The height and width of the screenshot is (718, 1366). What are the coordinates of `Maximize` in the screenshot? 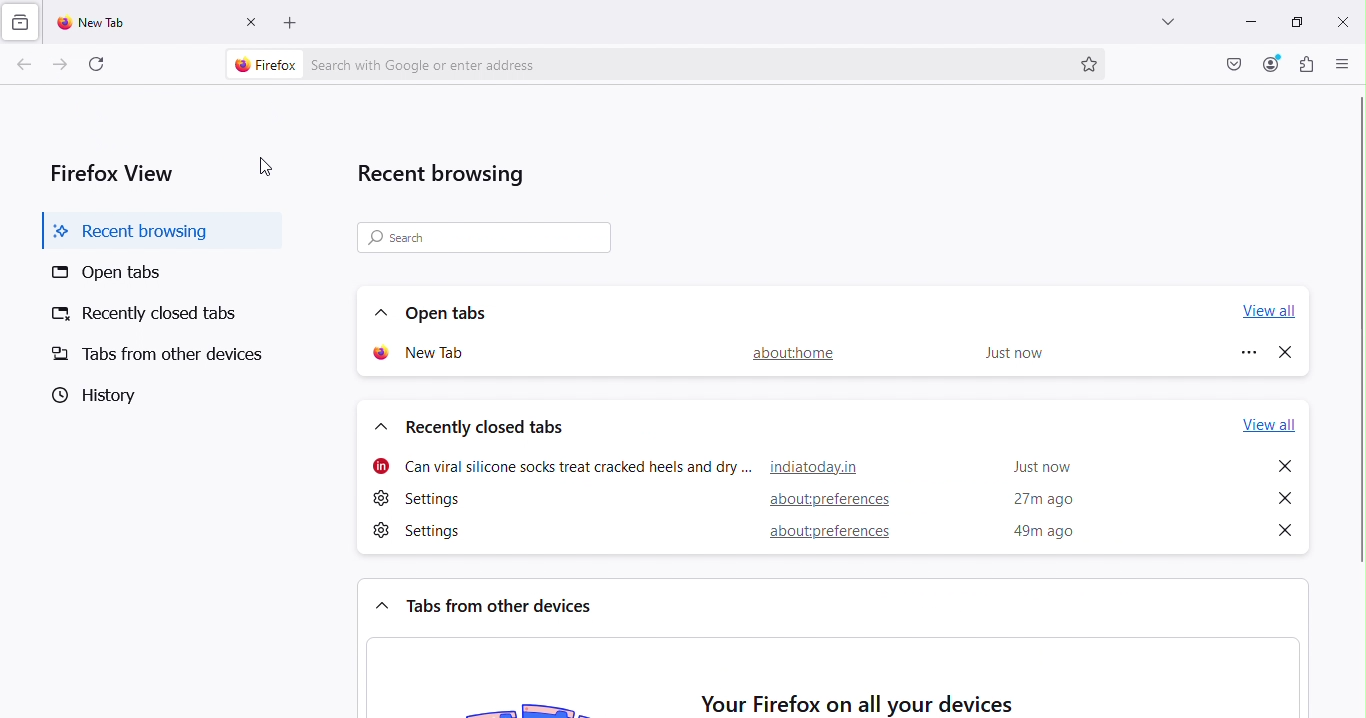 It's located at (1292, 23).